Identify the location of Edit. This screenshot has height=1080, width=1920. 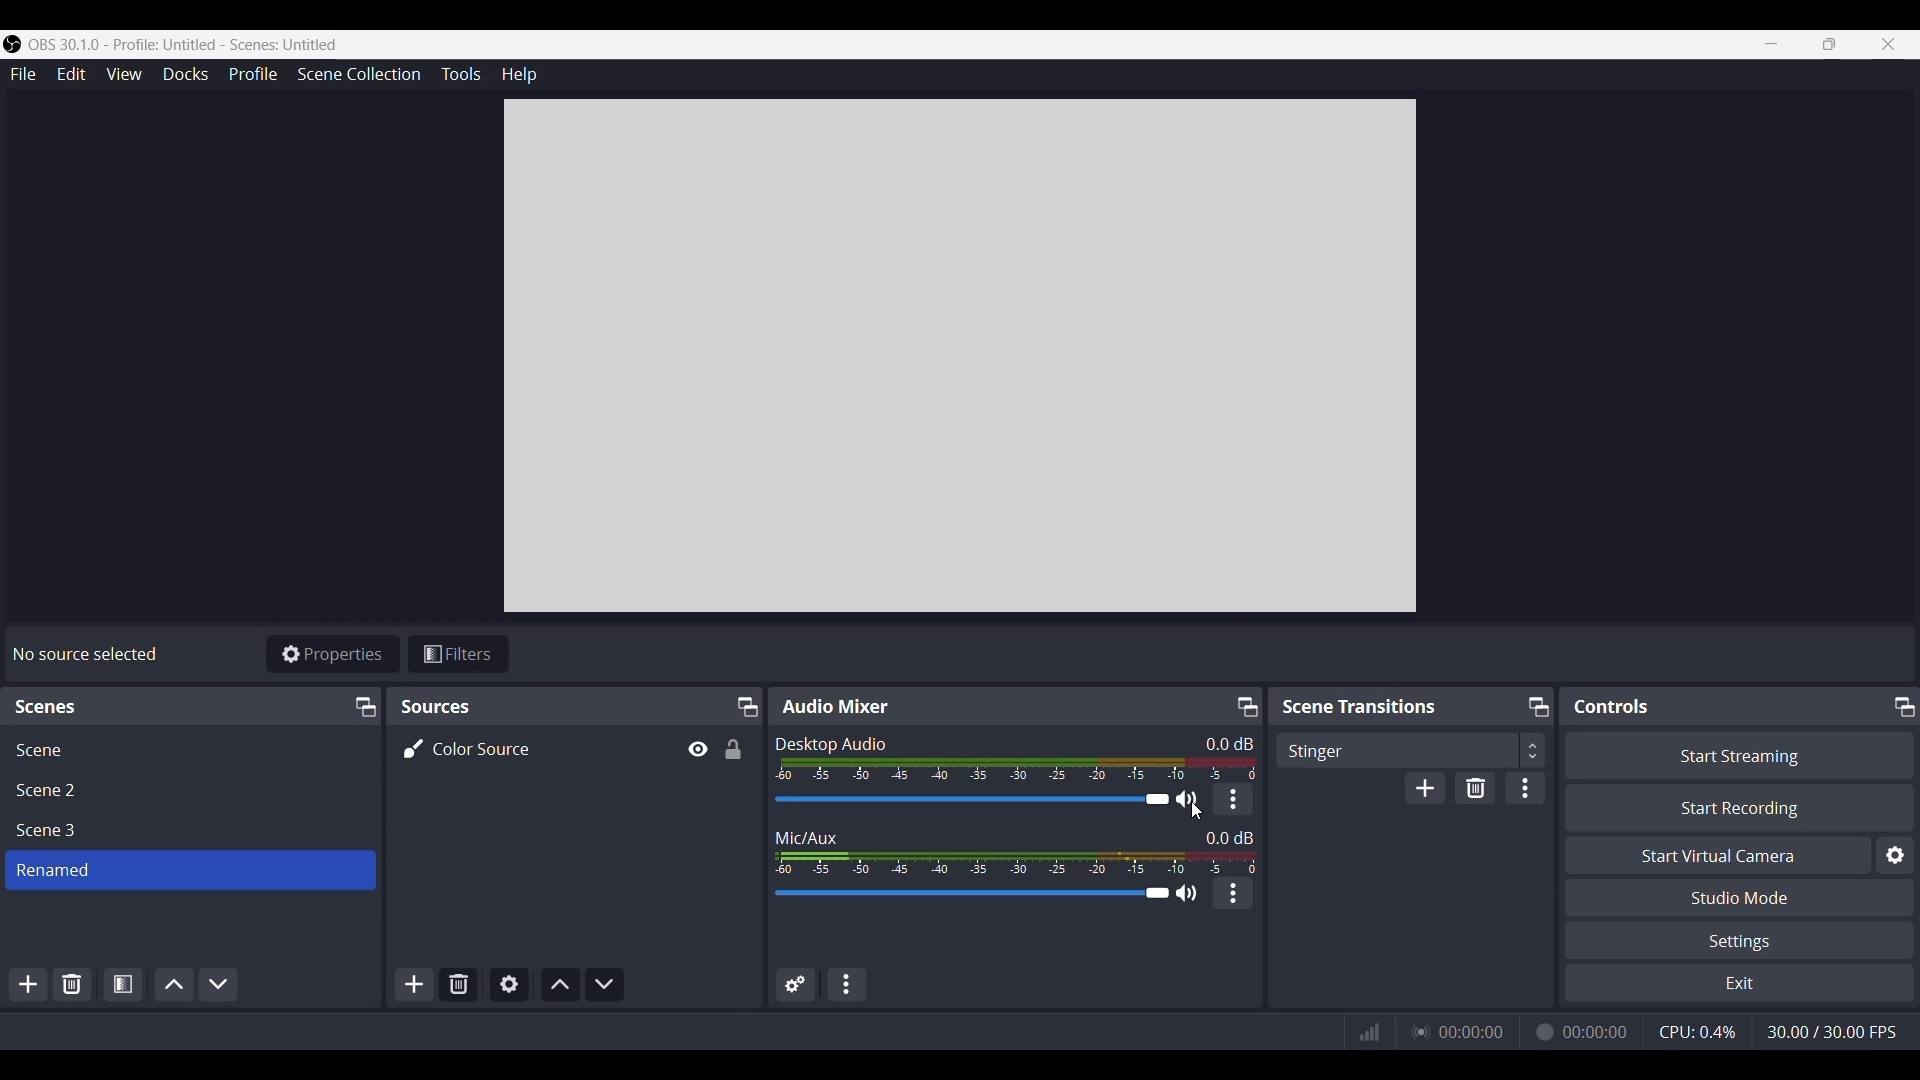
(71, 75).